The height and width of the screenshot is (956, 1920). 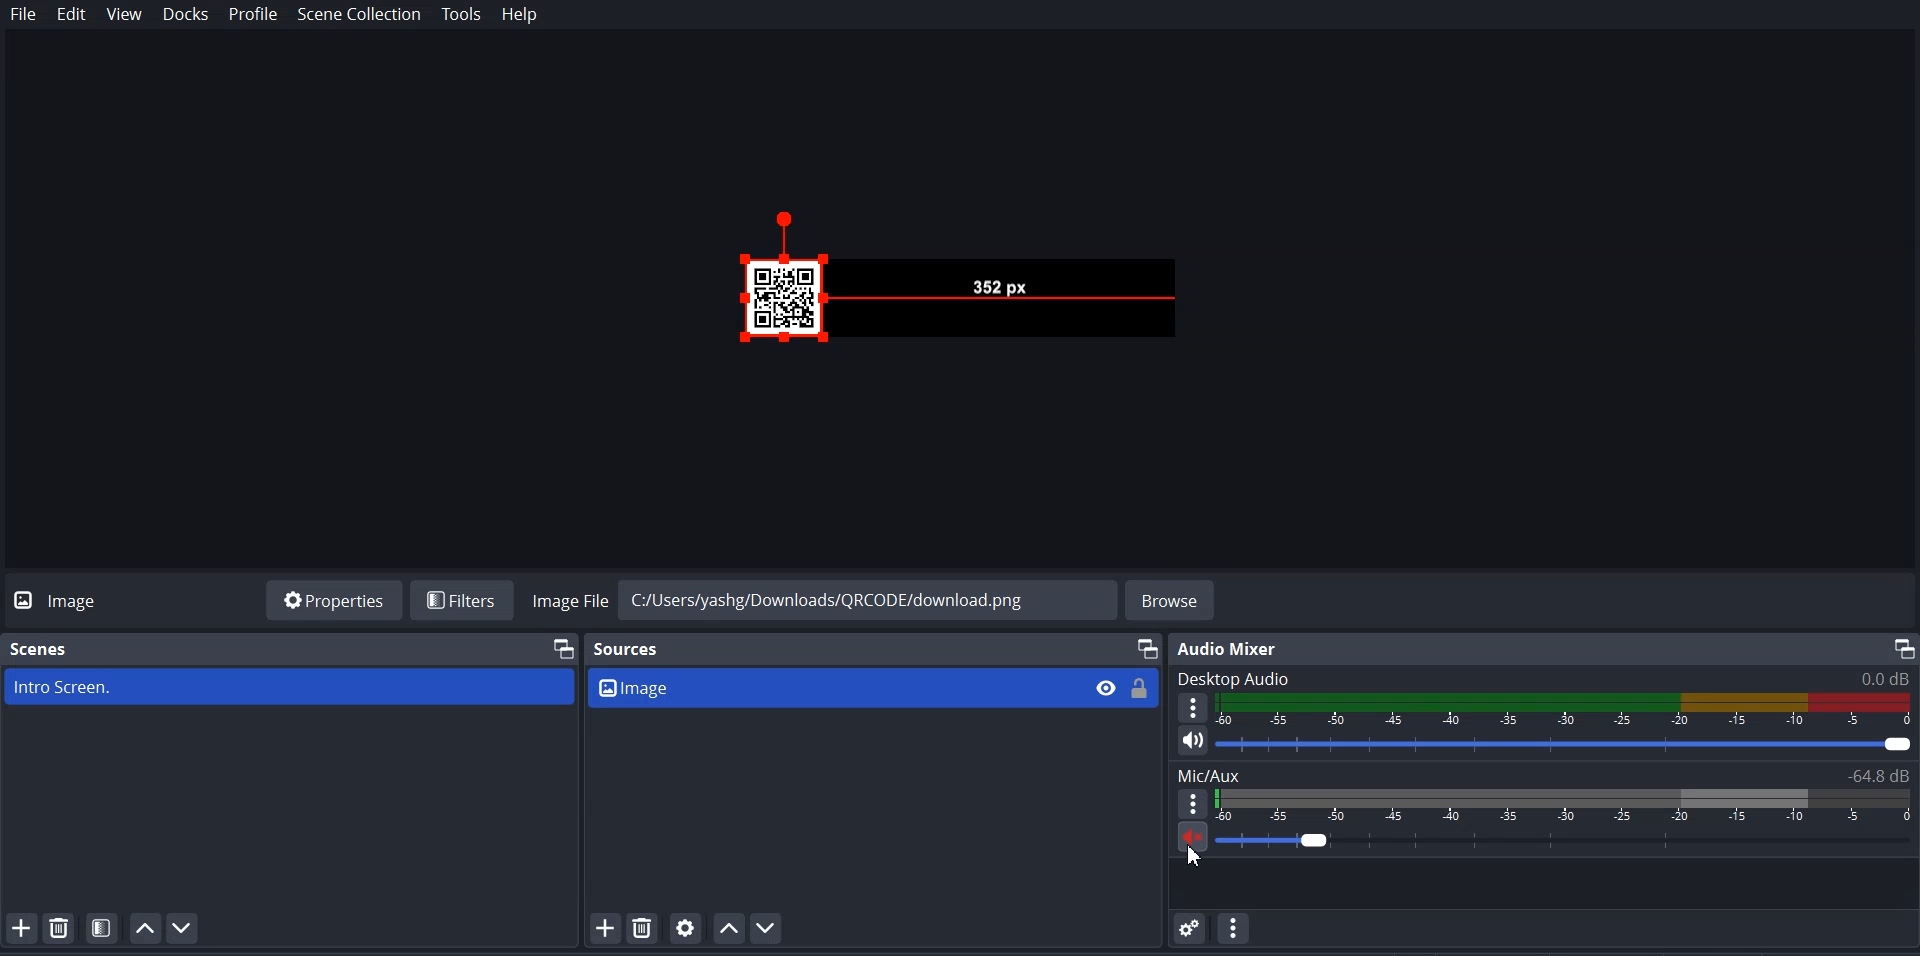 What do you see at coordinates (1147, 648) in the screenshot?
I see `Maximize` at bounding box center [1147, 648].